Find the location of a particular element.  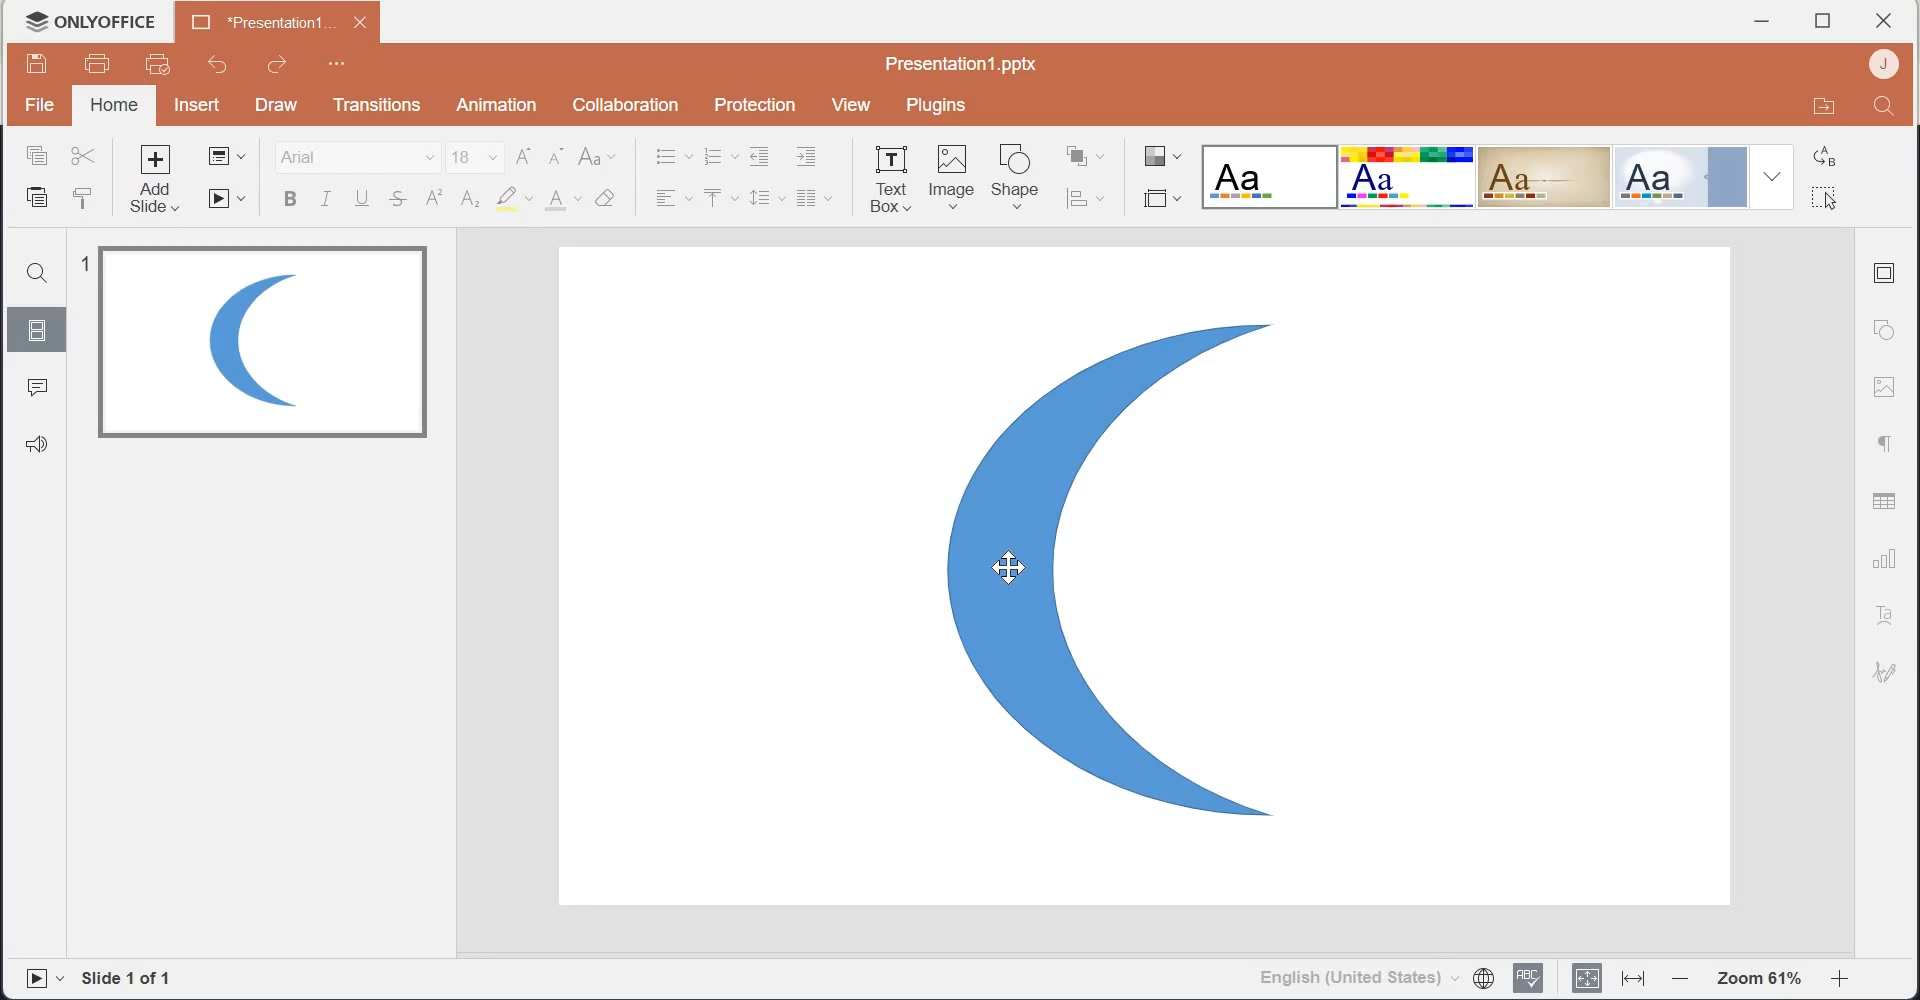

Increment font size is located at coordinates (523, 157).